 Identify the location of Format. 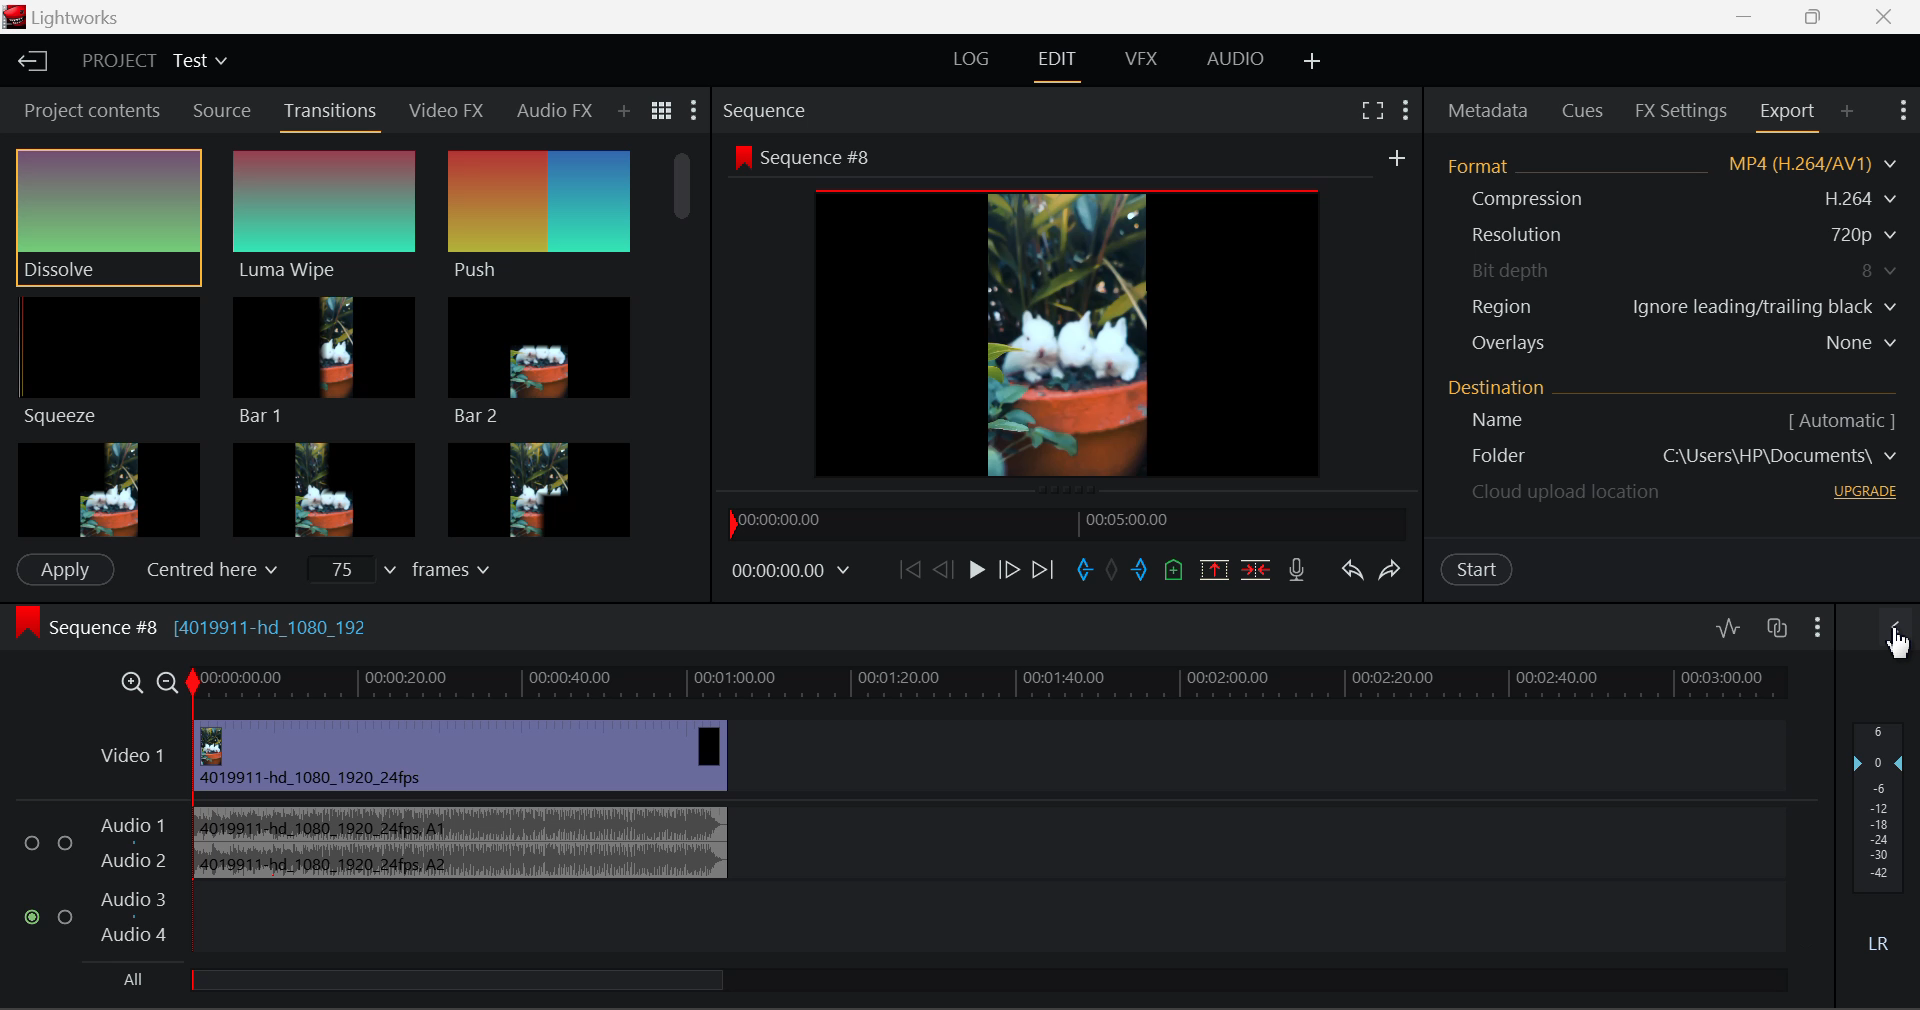
(1670, 167).